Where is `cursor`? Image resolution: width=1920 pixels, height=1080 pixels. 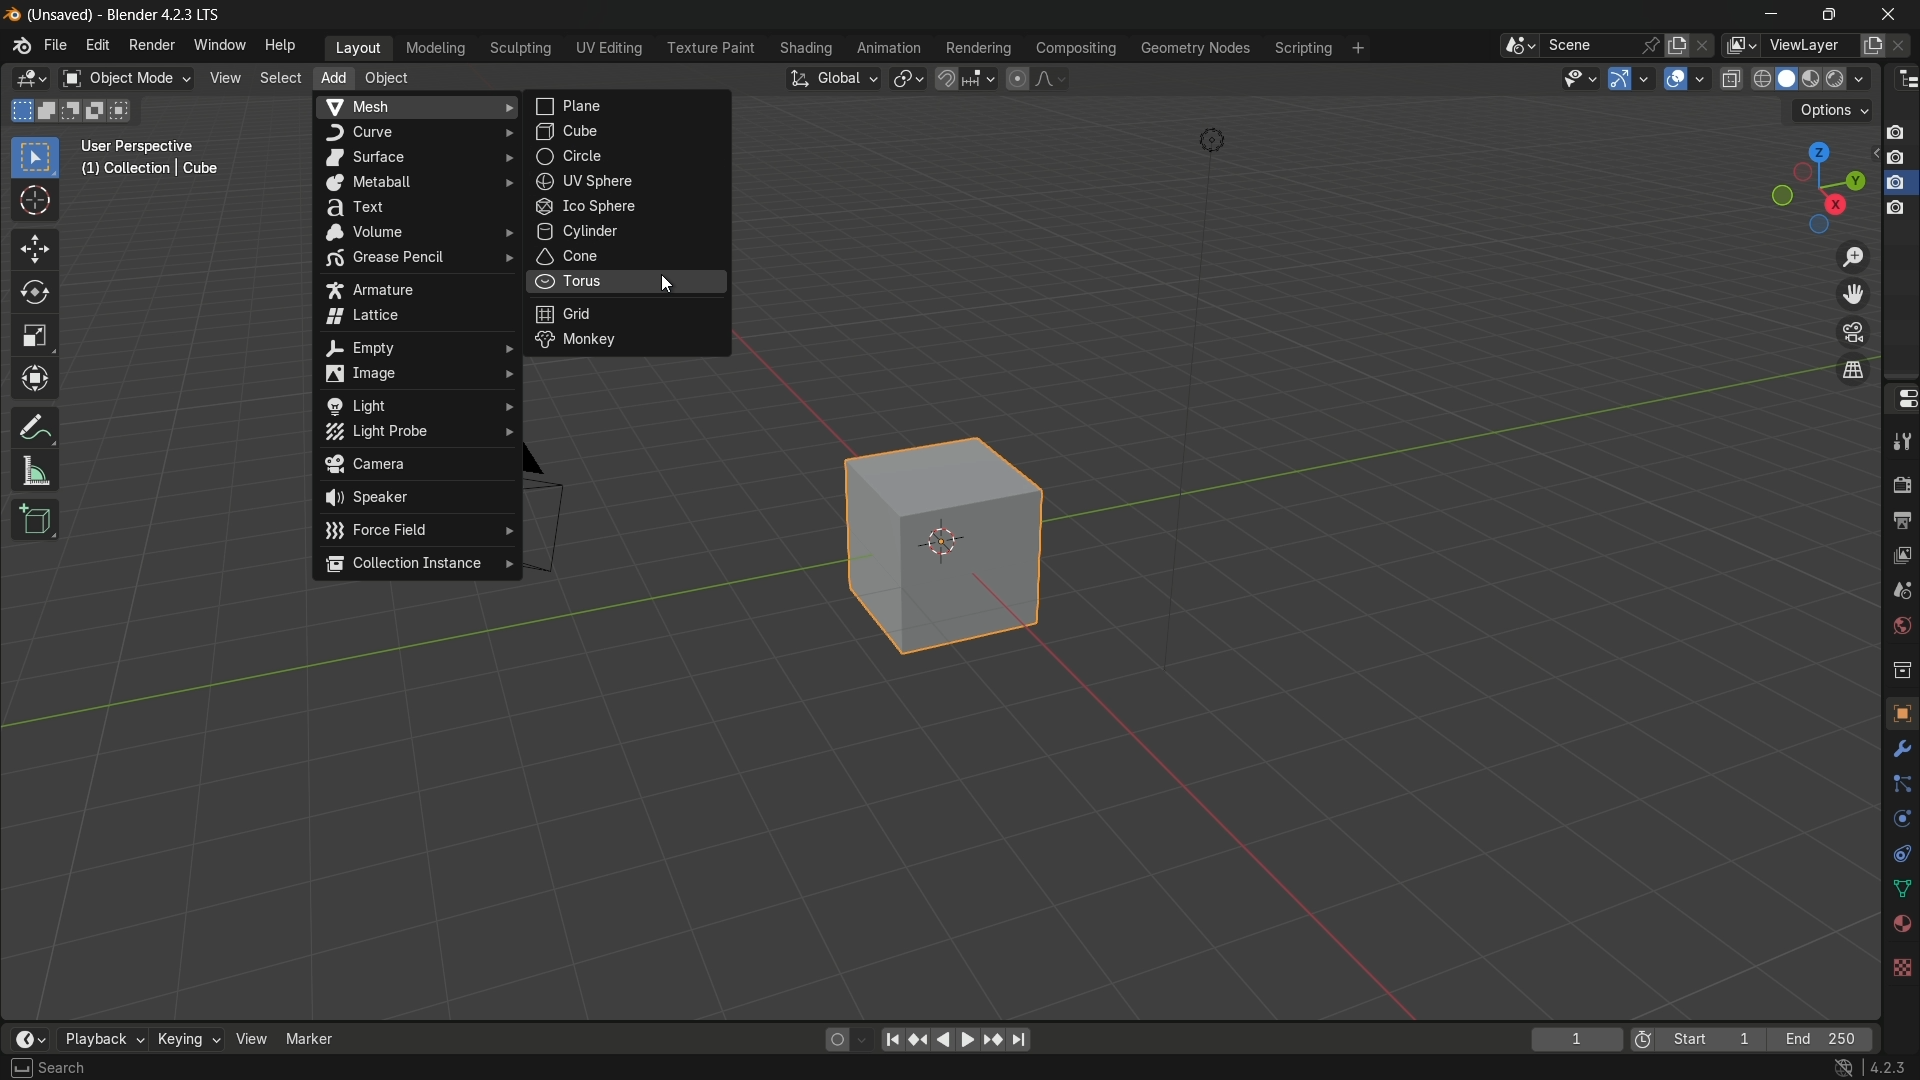
cursor is located at coordinates (35, 202).